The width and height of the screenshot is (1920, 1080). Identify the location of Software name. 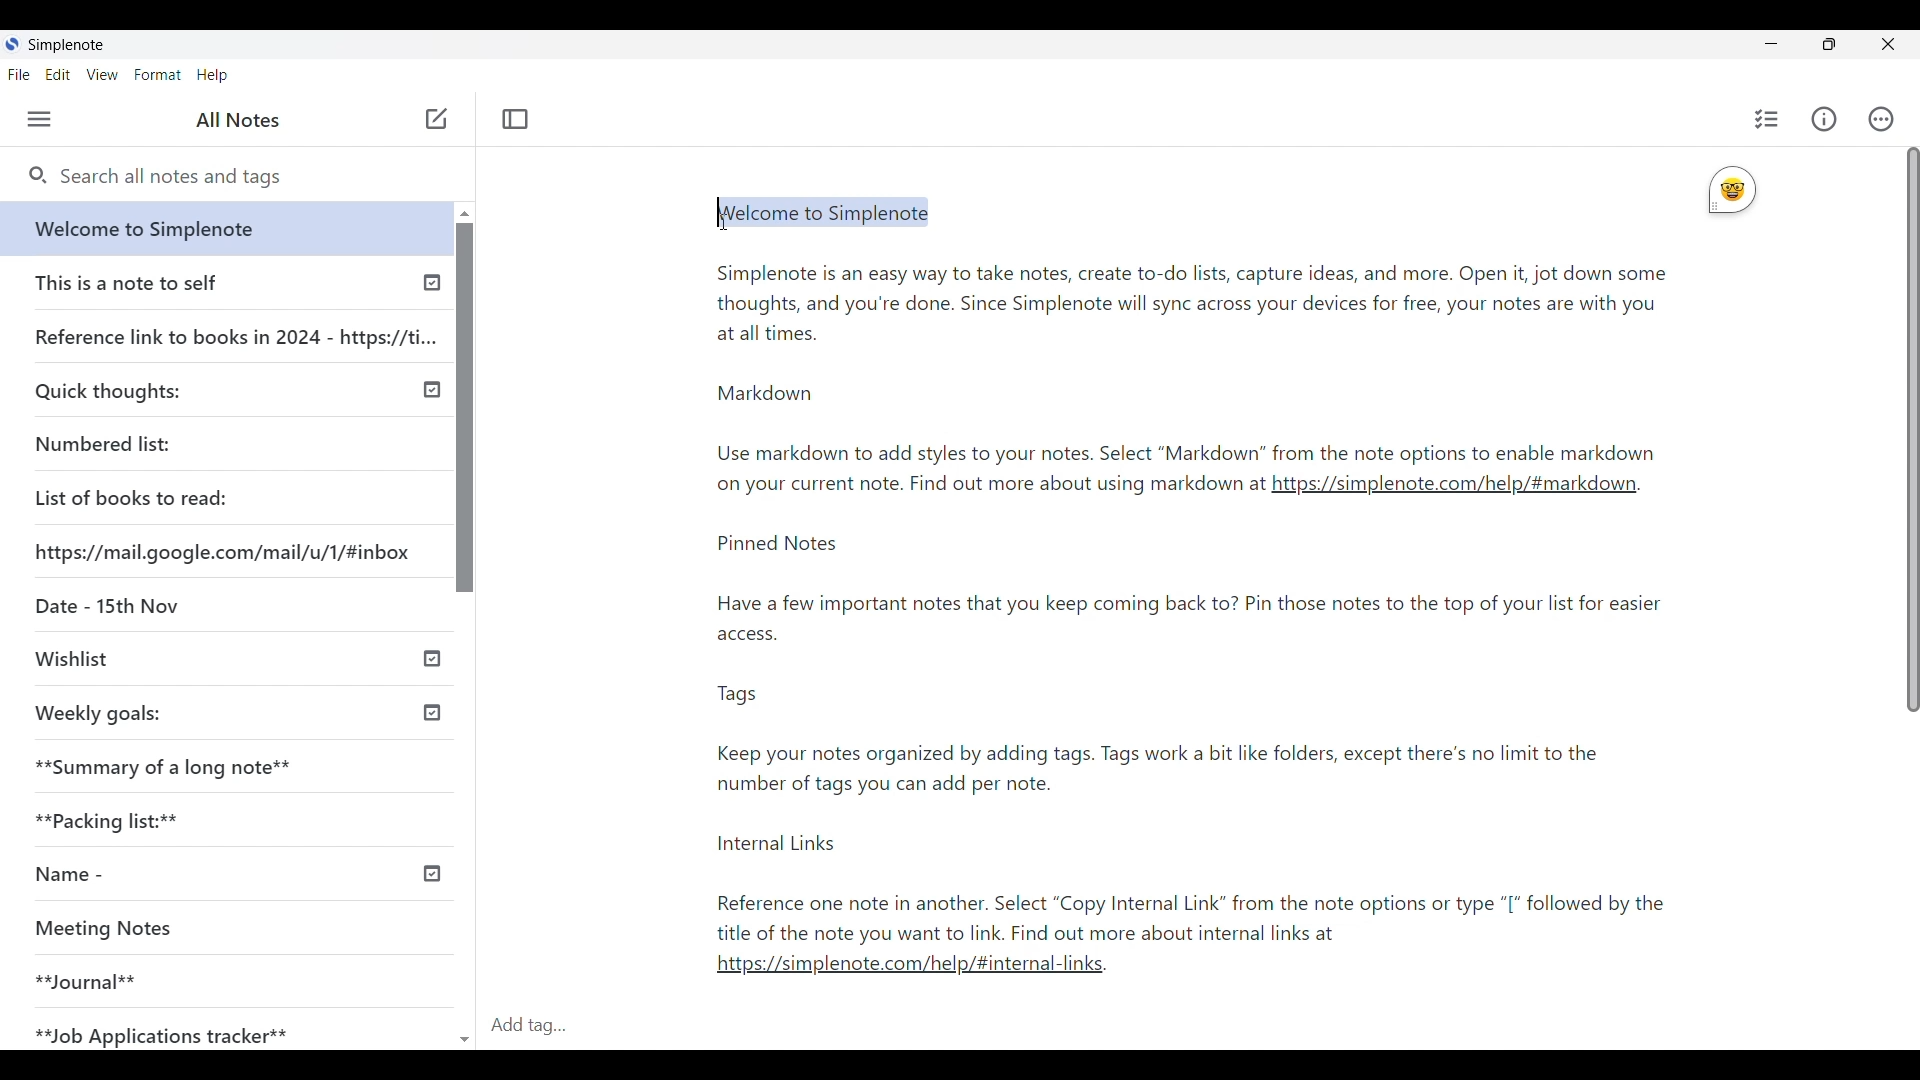
(65, 45).